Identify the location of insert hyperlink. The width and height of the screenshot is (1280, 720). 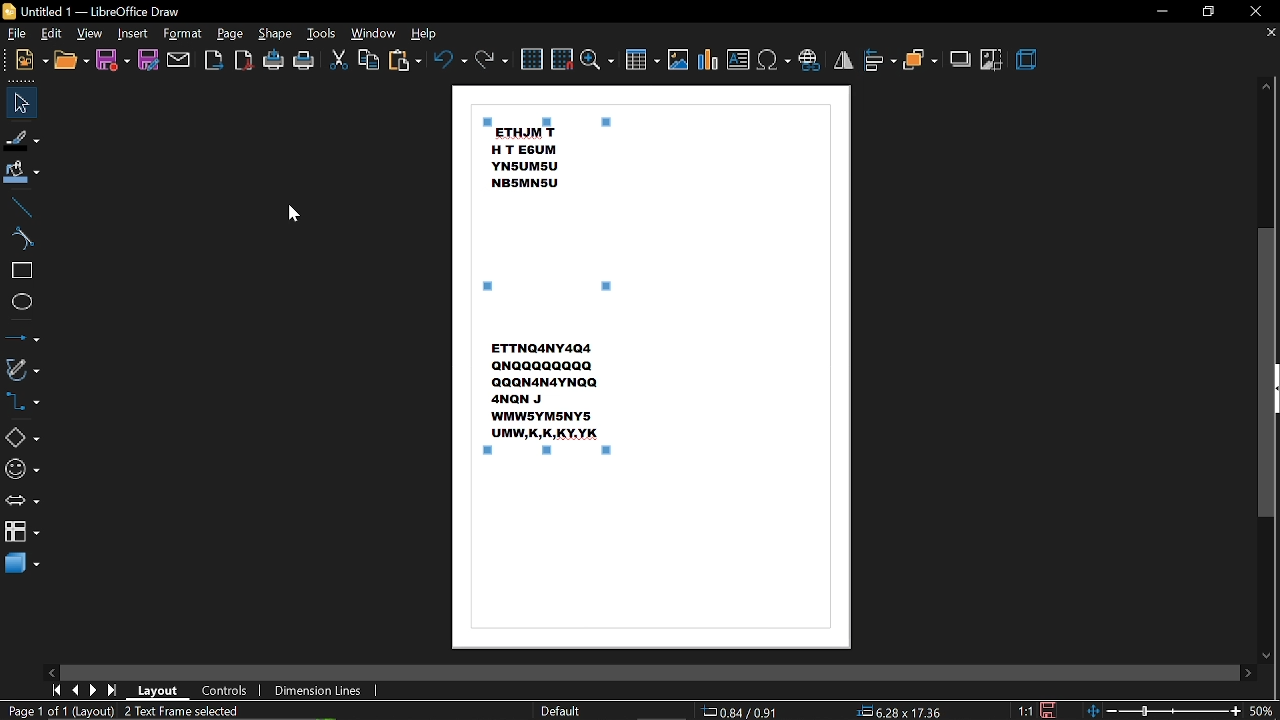
(810, 58).